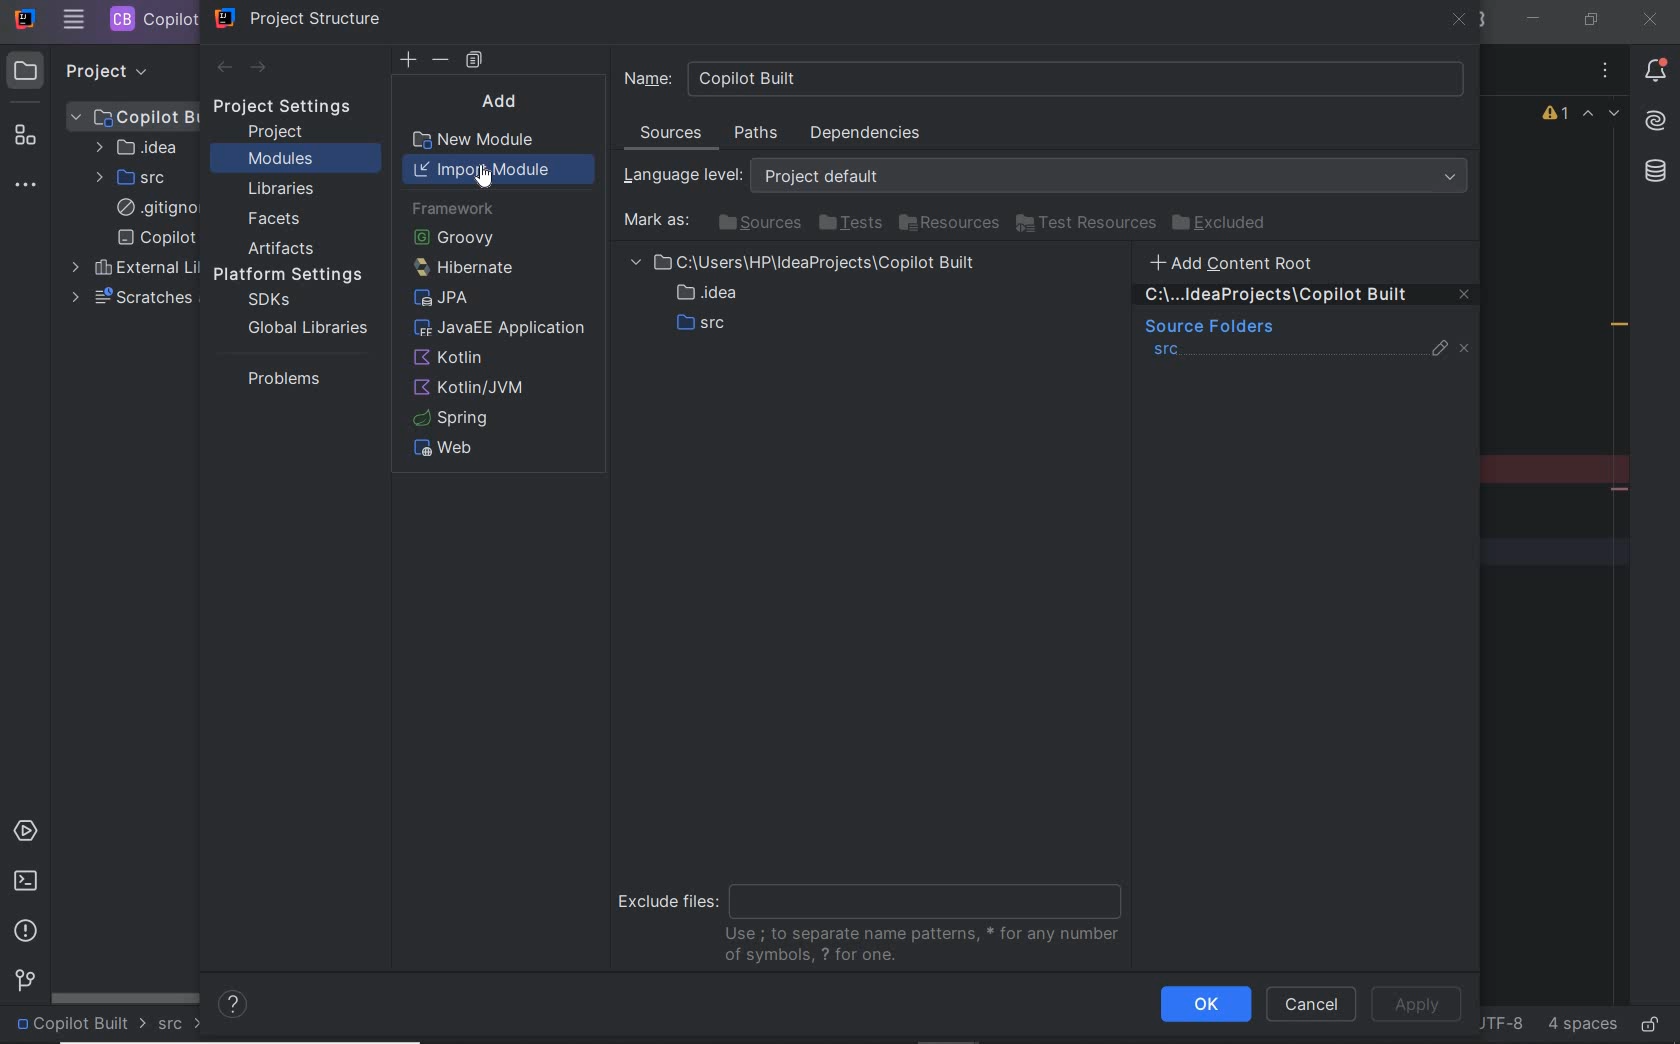 Image resolution: width=1680 pixels, height=1044 pixels. What do you see at coordinates (1223, 223) in the screenshot?
I see `excluded` at bounding box center [1223, 223].